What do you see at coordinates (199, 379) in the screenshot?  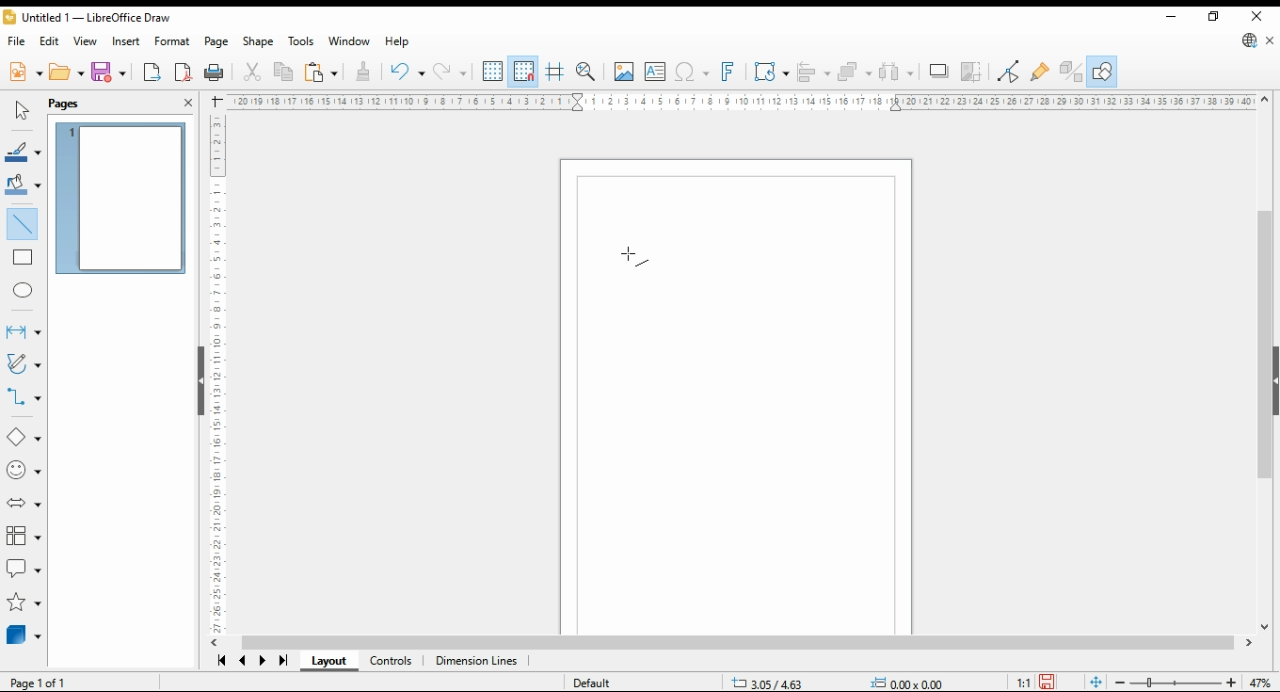 I see `collapse` at bounding box center [199, 379].